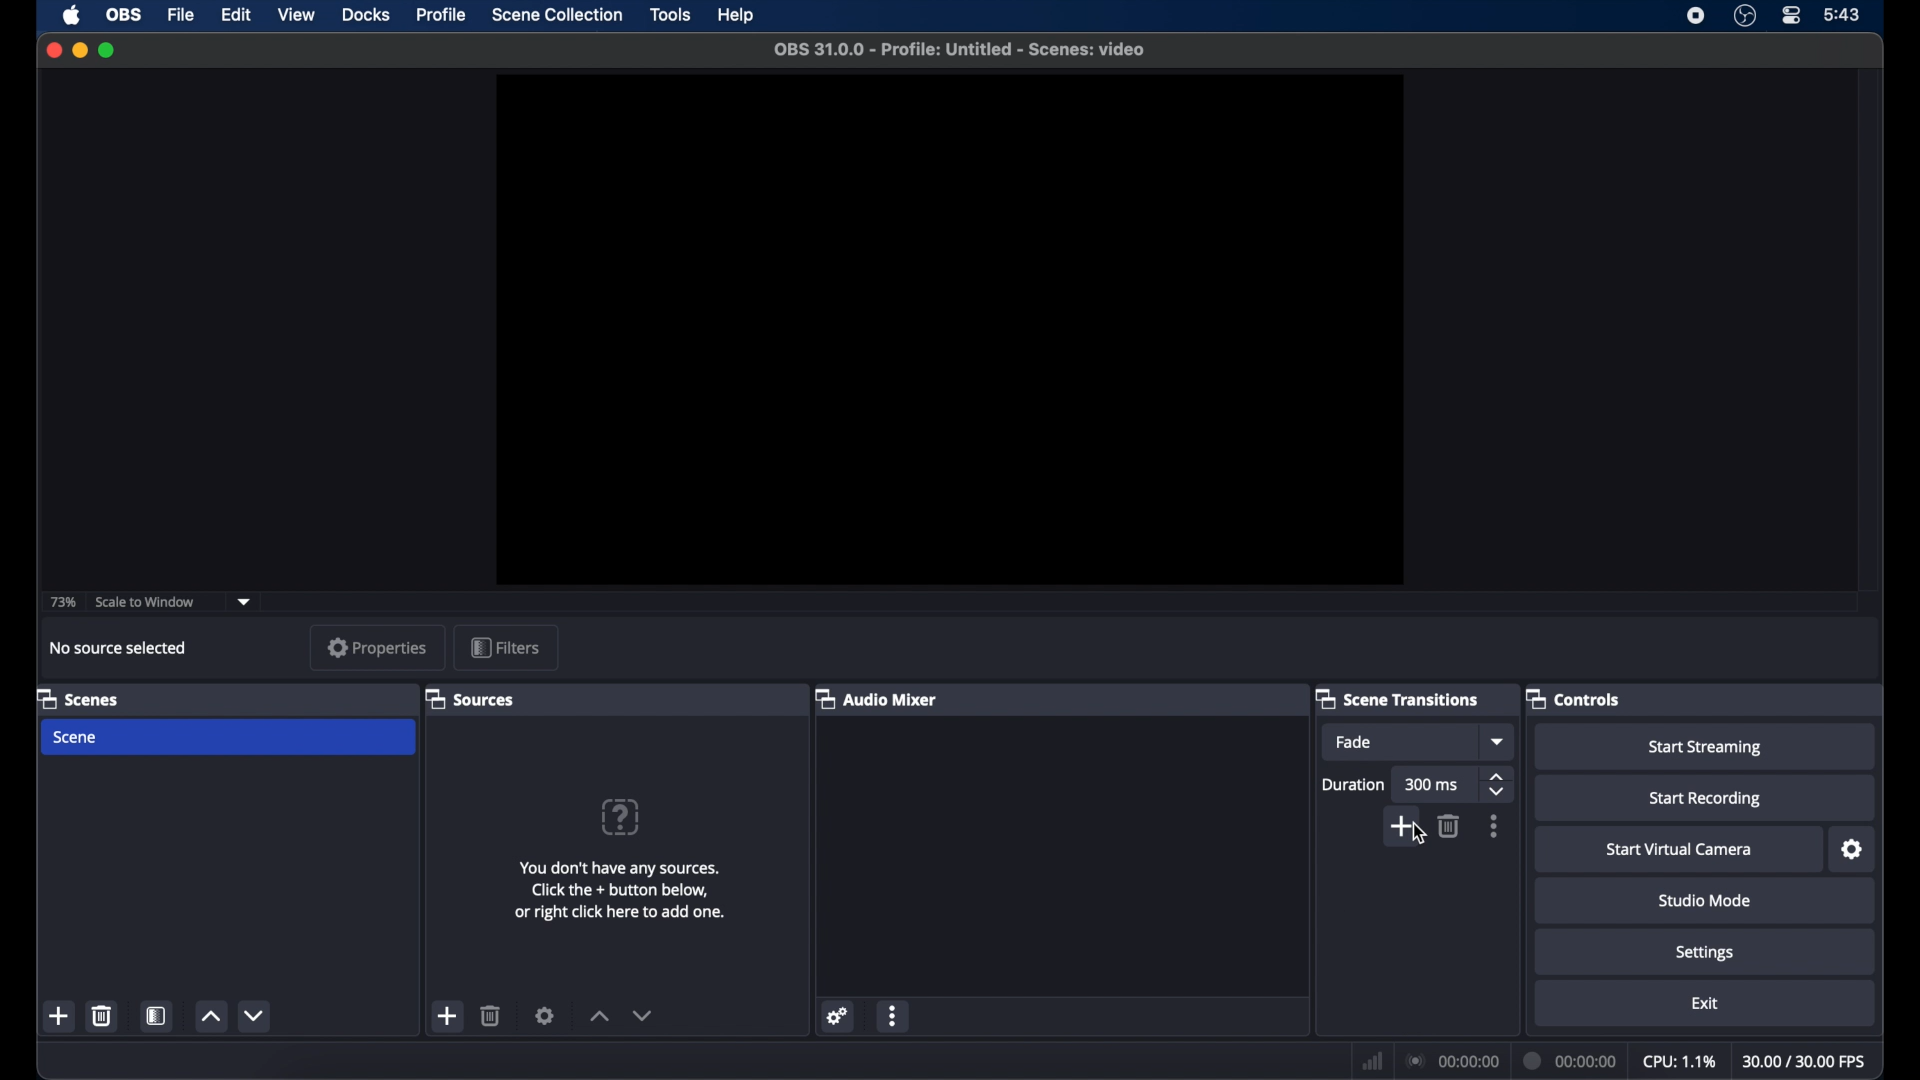  I want to click on scene collection, so click(558, 14).